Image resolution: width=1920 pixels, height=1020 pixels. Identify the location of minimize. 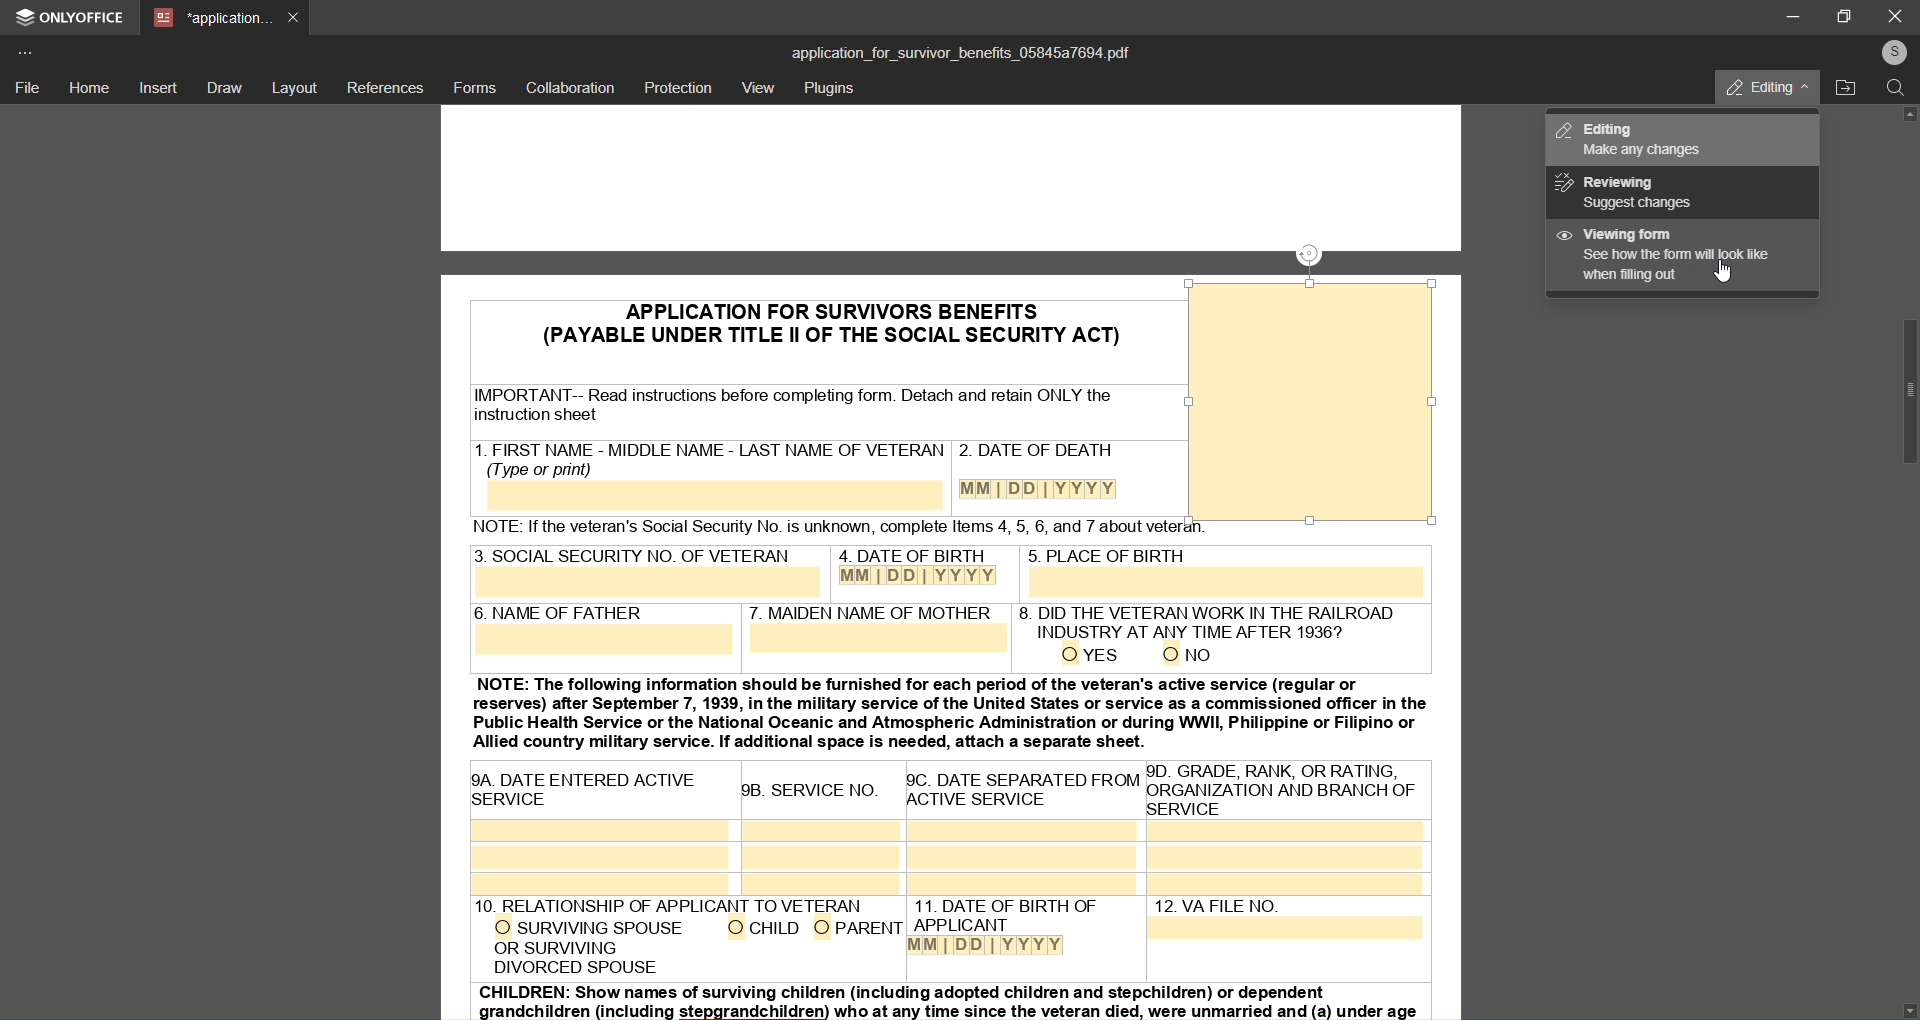
(1787, 16).